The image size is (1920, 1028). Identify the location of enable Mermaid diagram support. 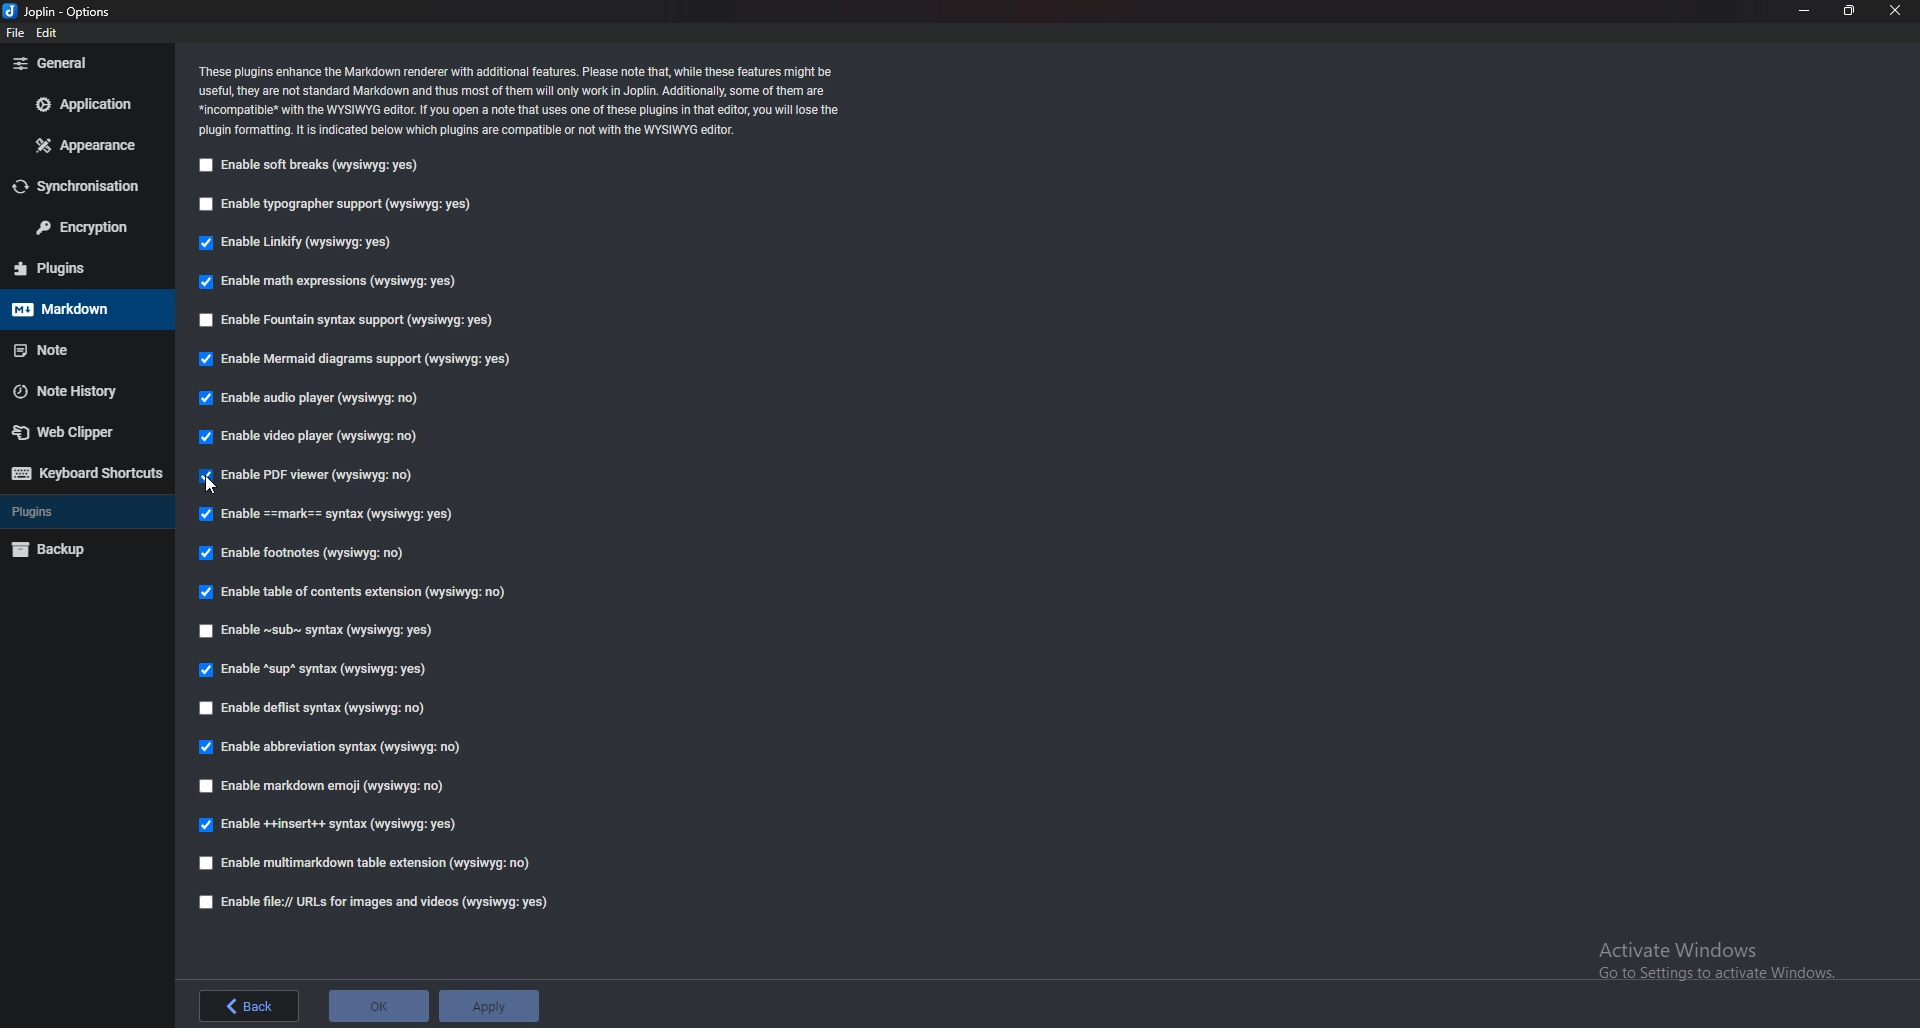
(366, 358).